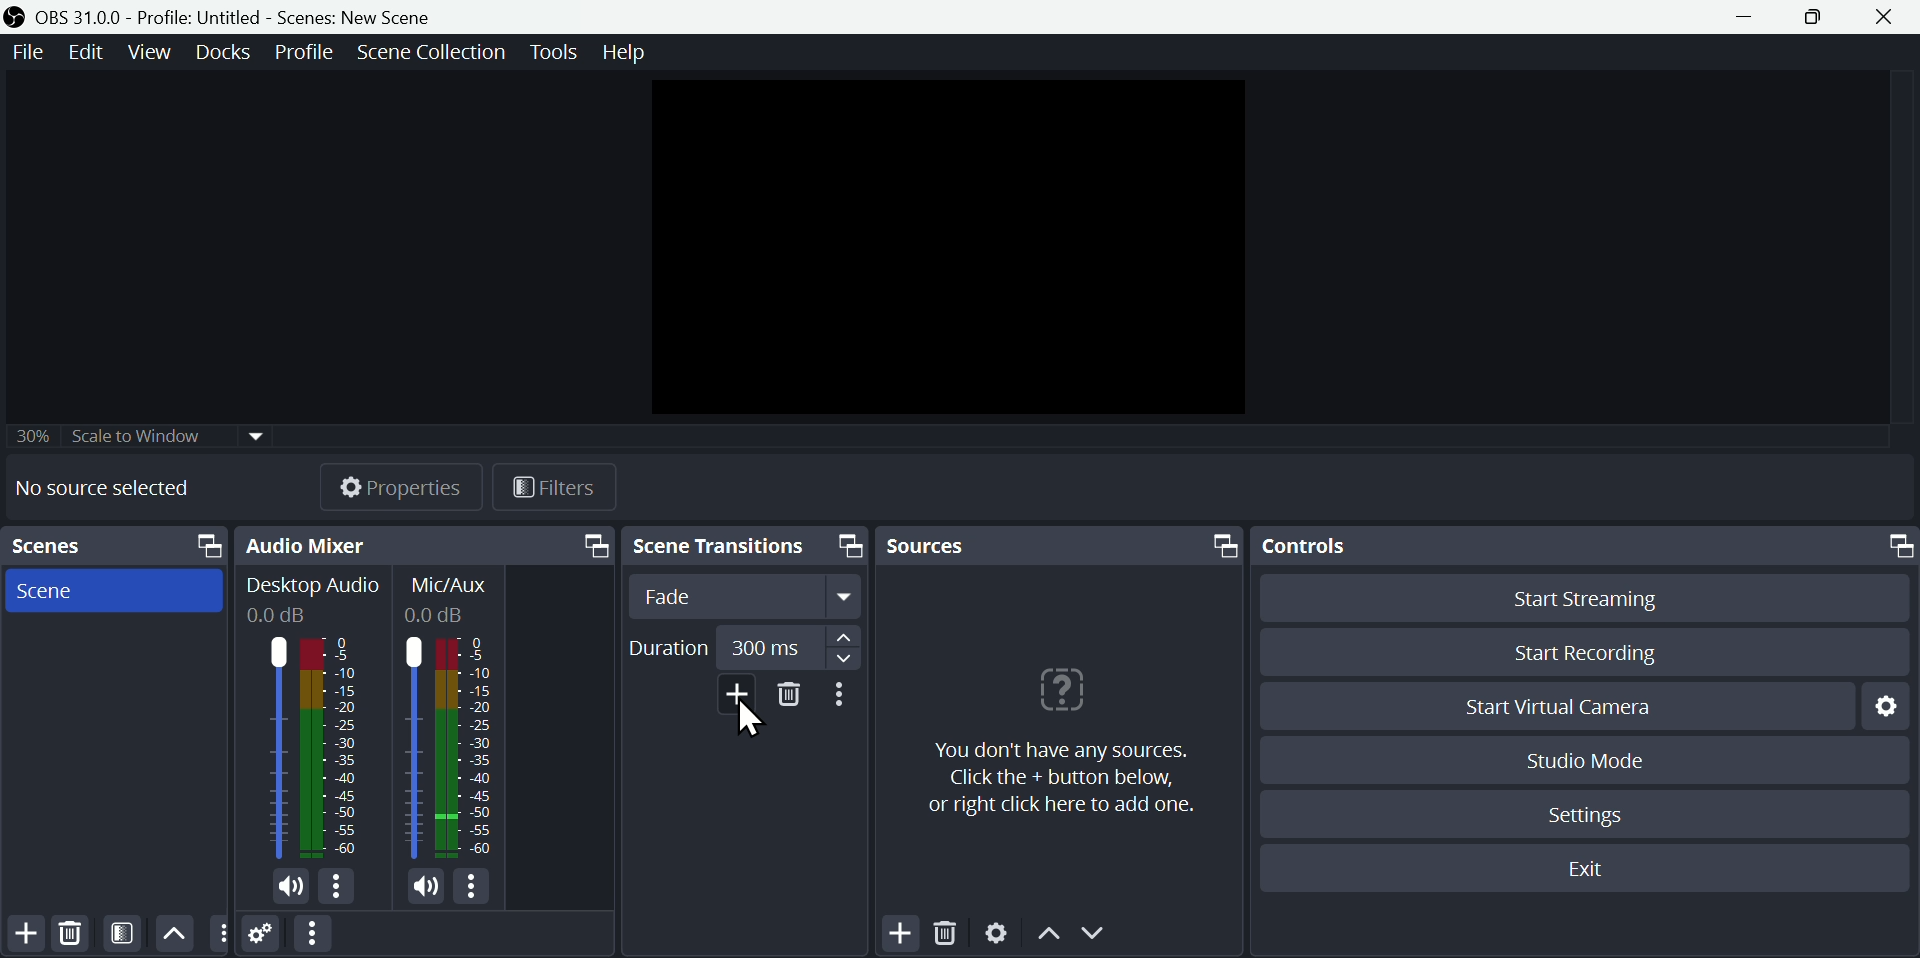 Image resolution: width=1920 pixels, height=958 pixels. What do you see at coordinates (1061, 544) in the screenshot?
I see `Sources` at bounding box center [1061, 544].